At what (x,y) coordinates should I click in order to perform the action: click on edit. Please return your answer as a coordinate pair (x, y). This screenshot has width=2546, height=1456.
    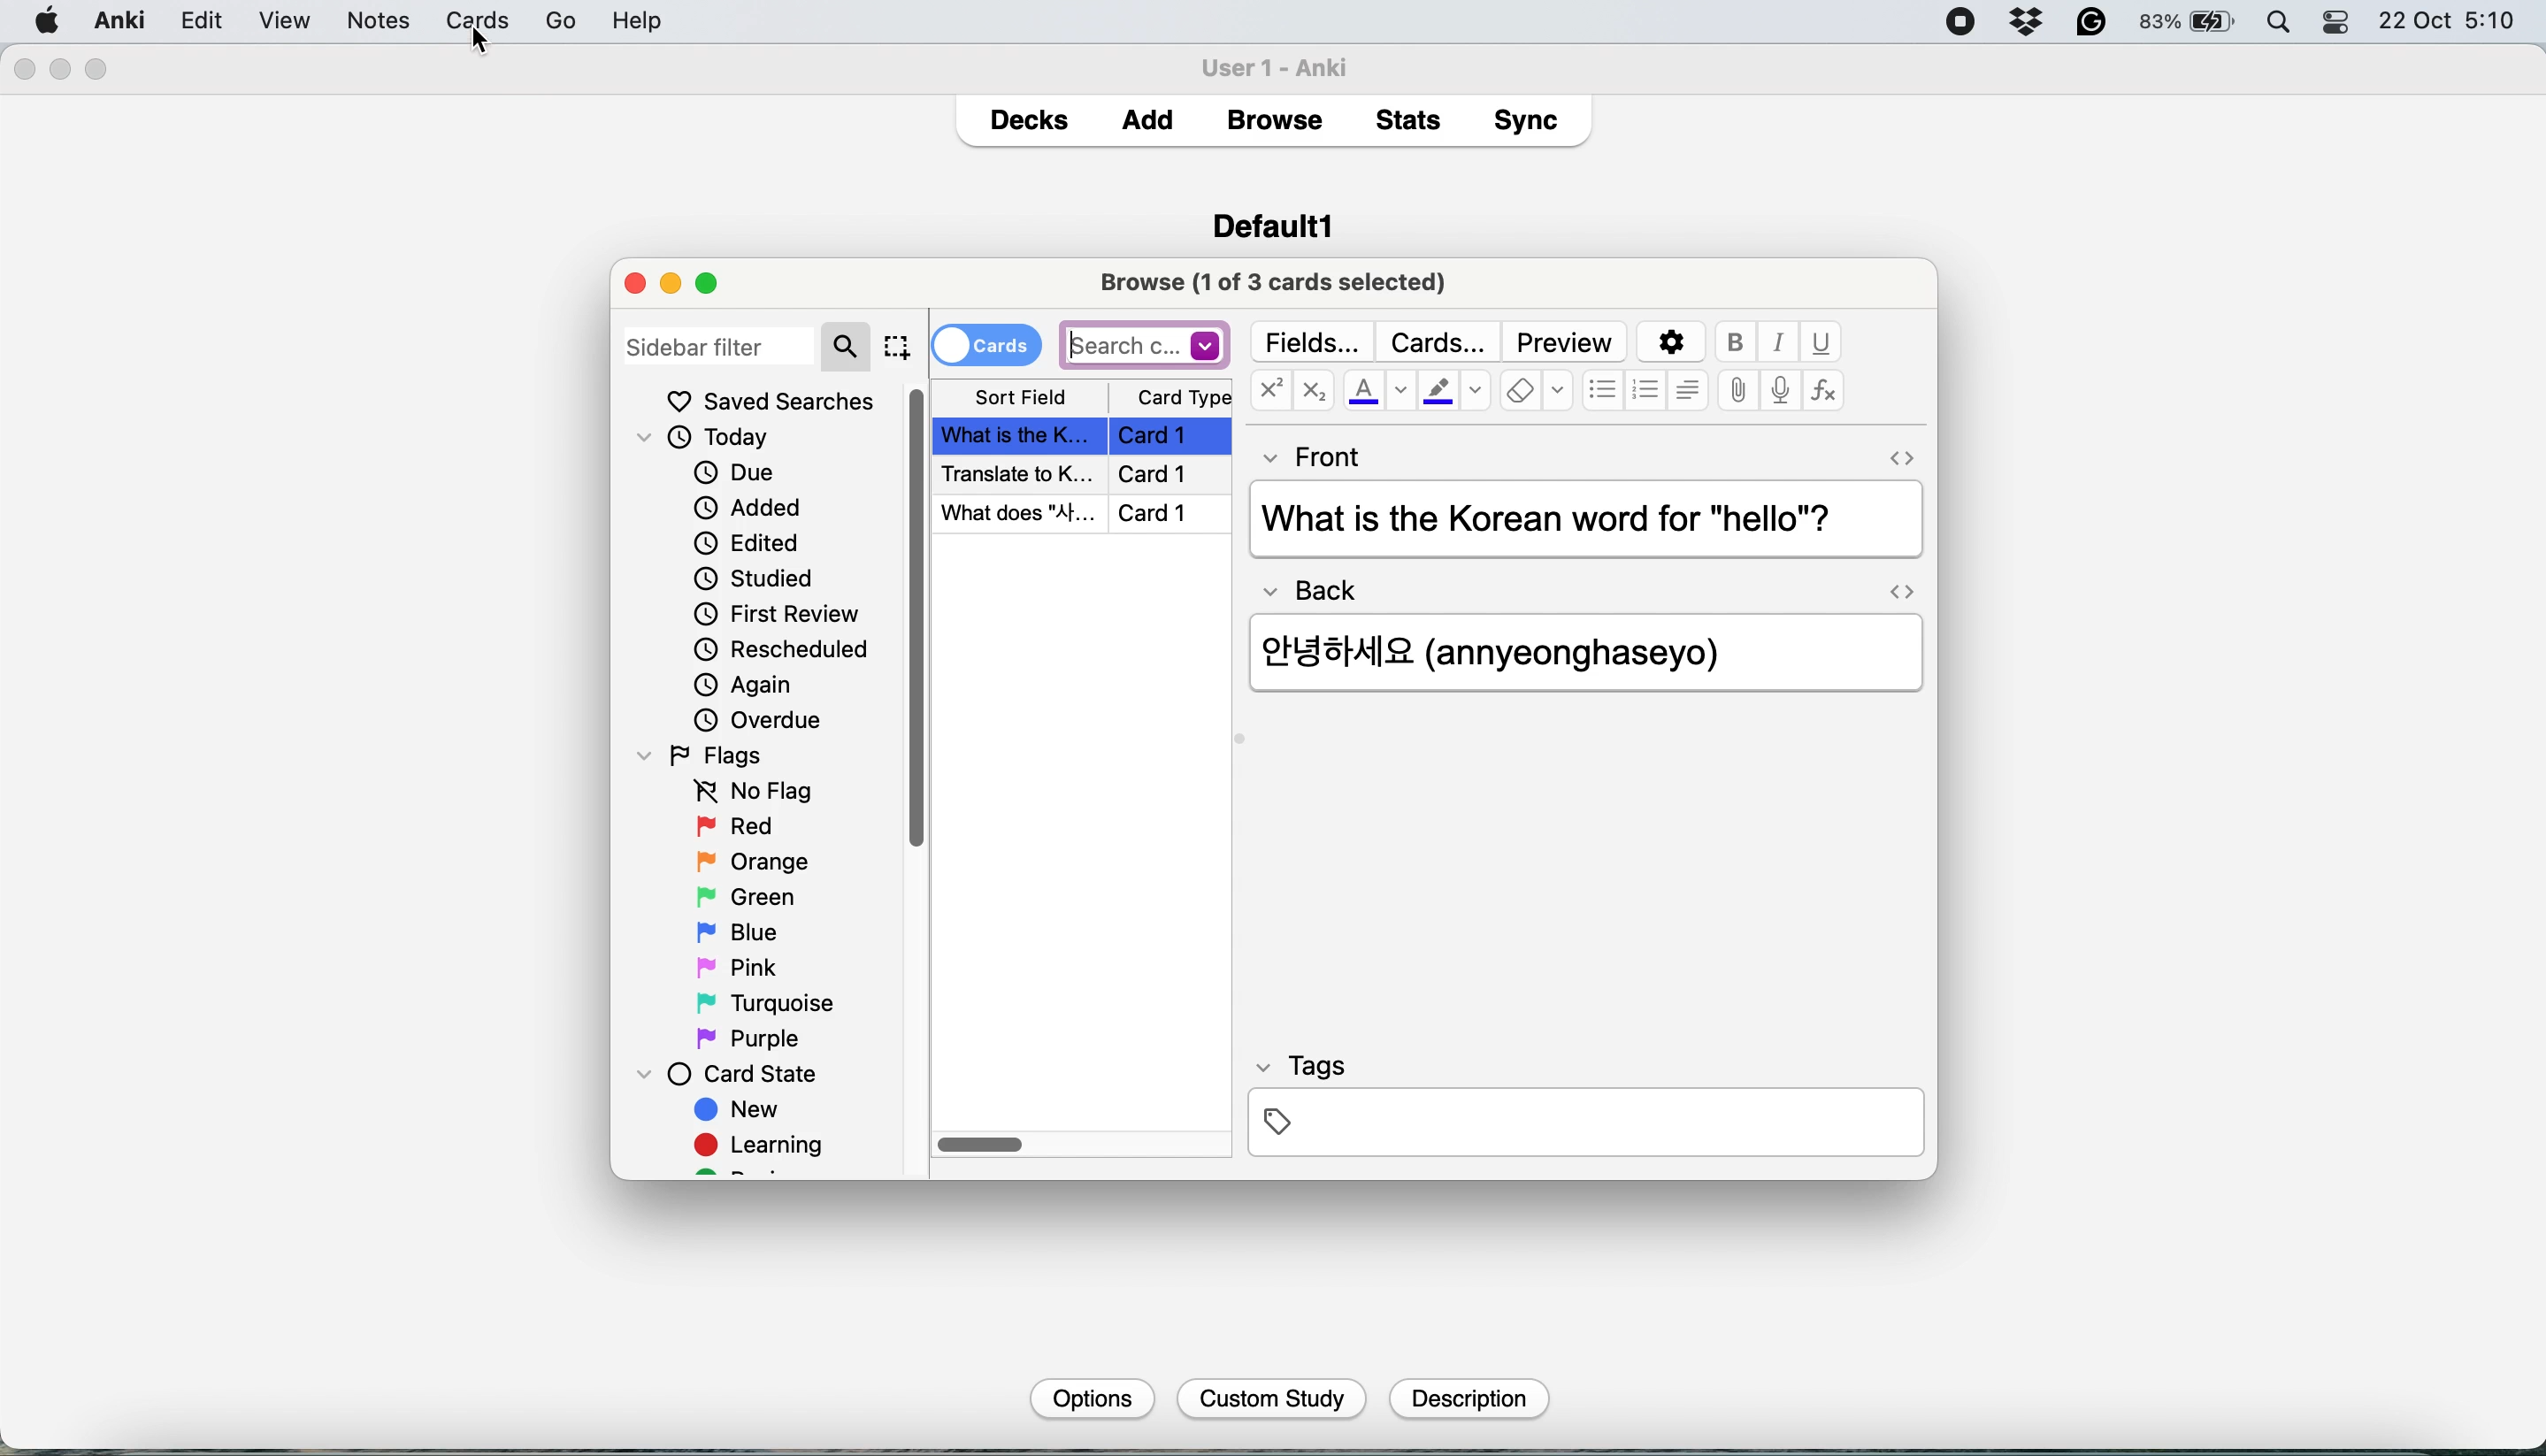
    Looking at the image, I should click on (284, 22).